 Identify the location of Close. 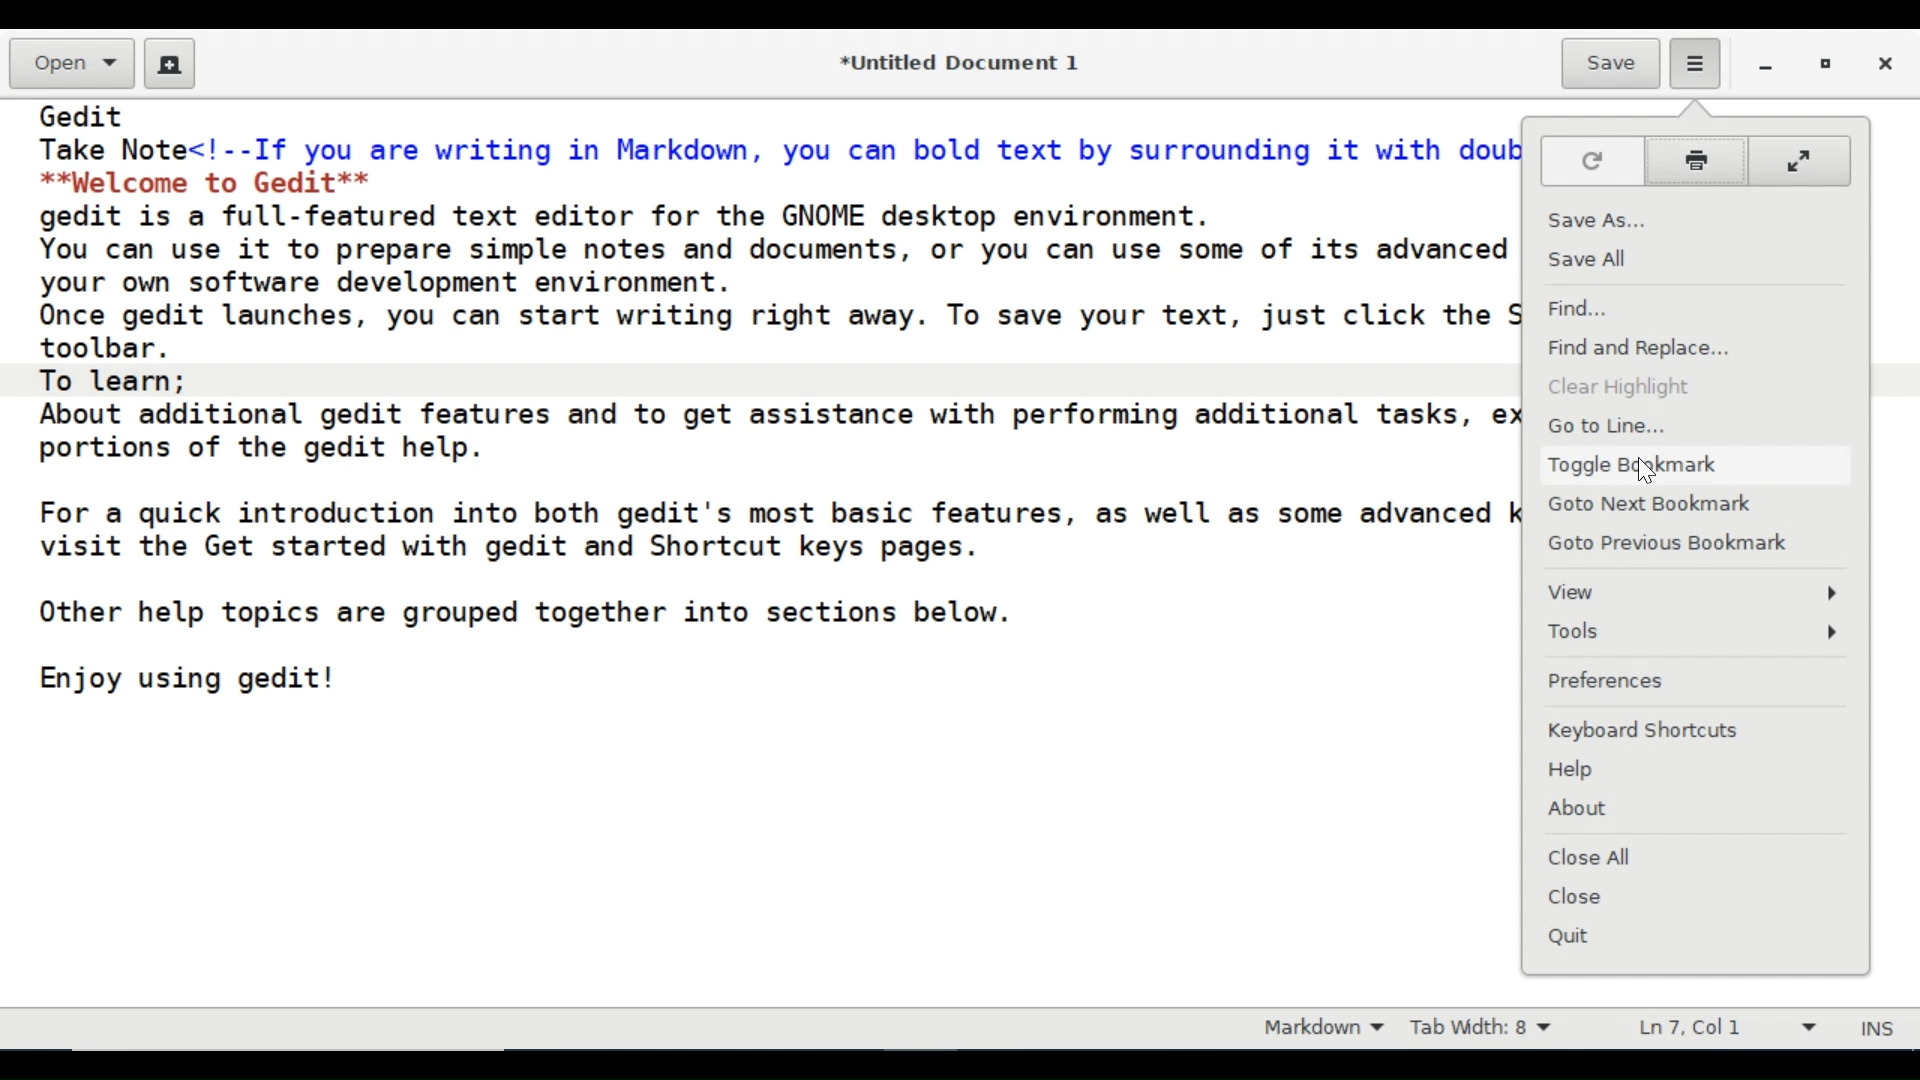
(1583, 901).